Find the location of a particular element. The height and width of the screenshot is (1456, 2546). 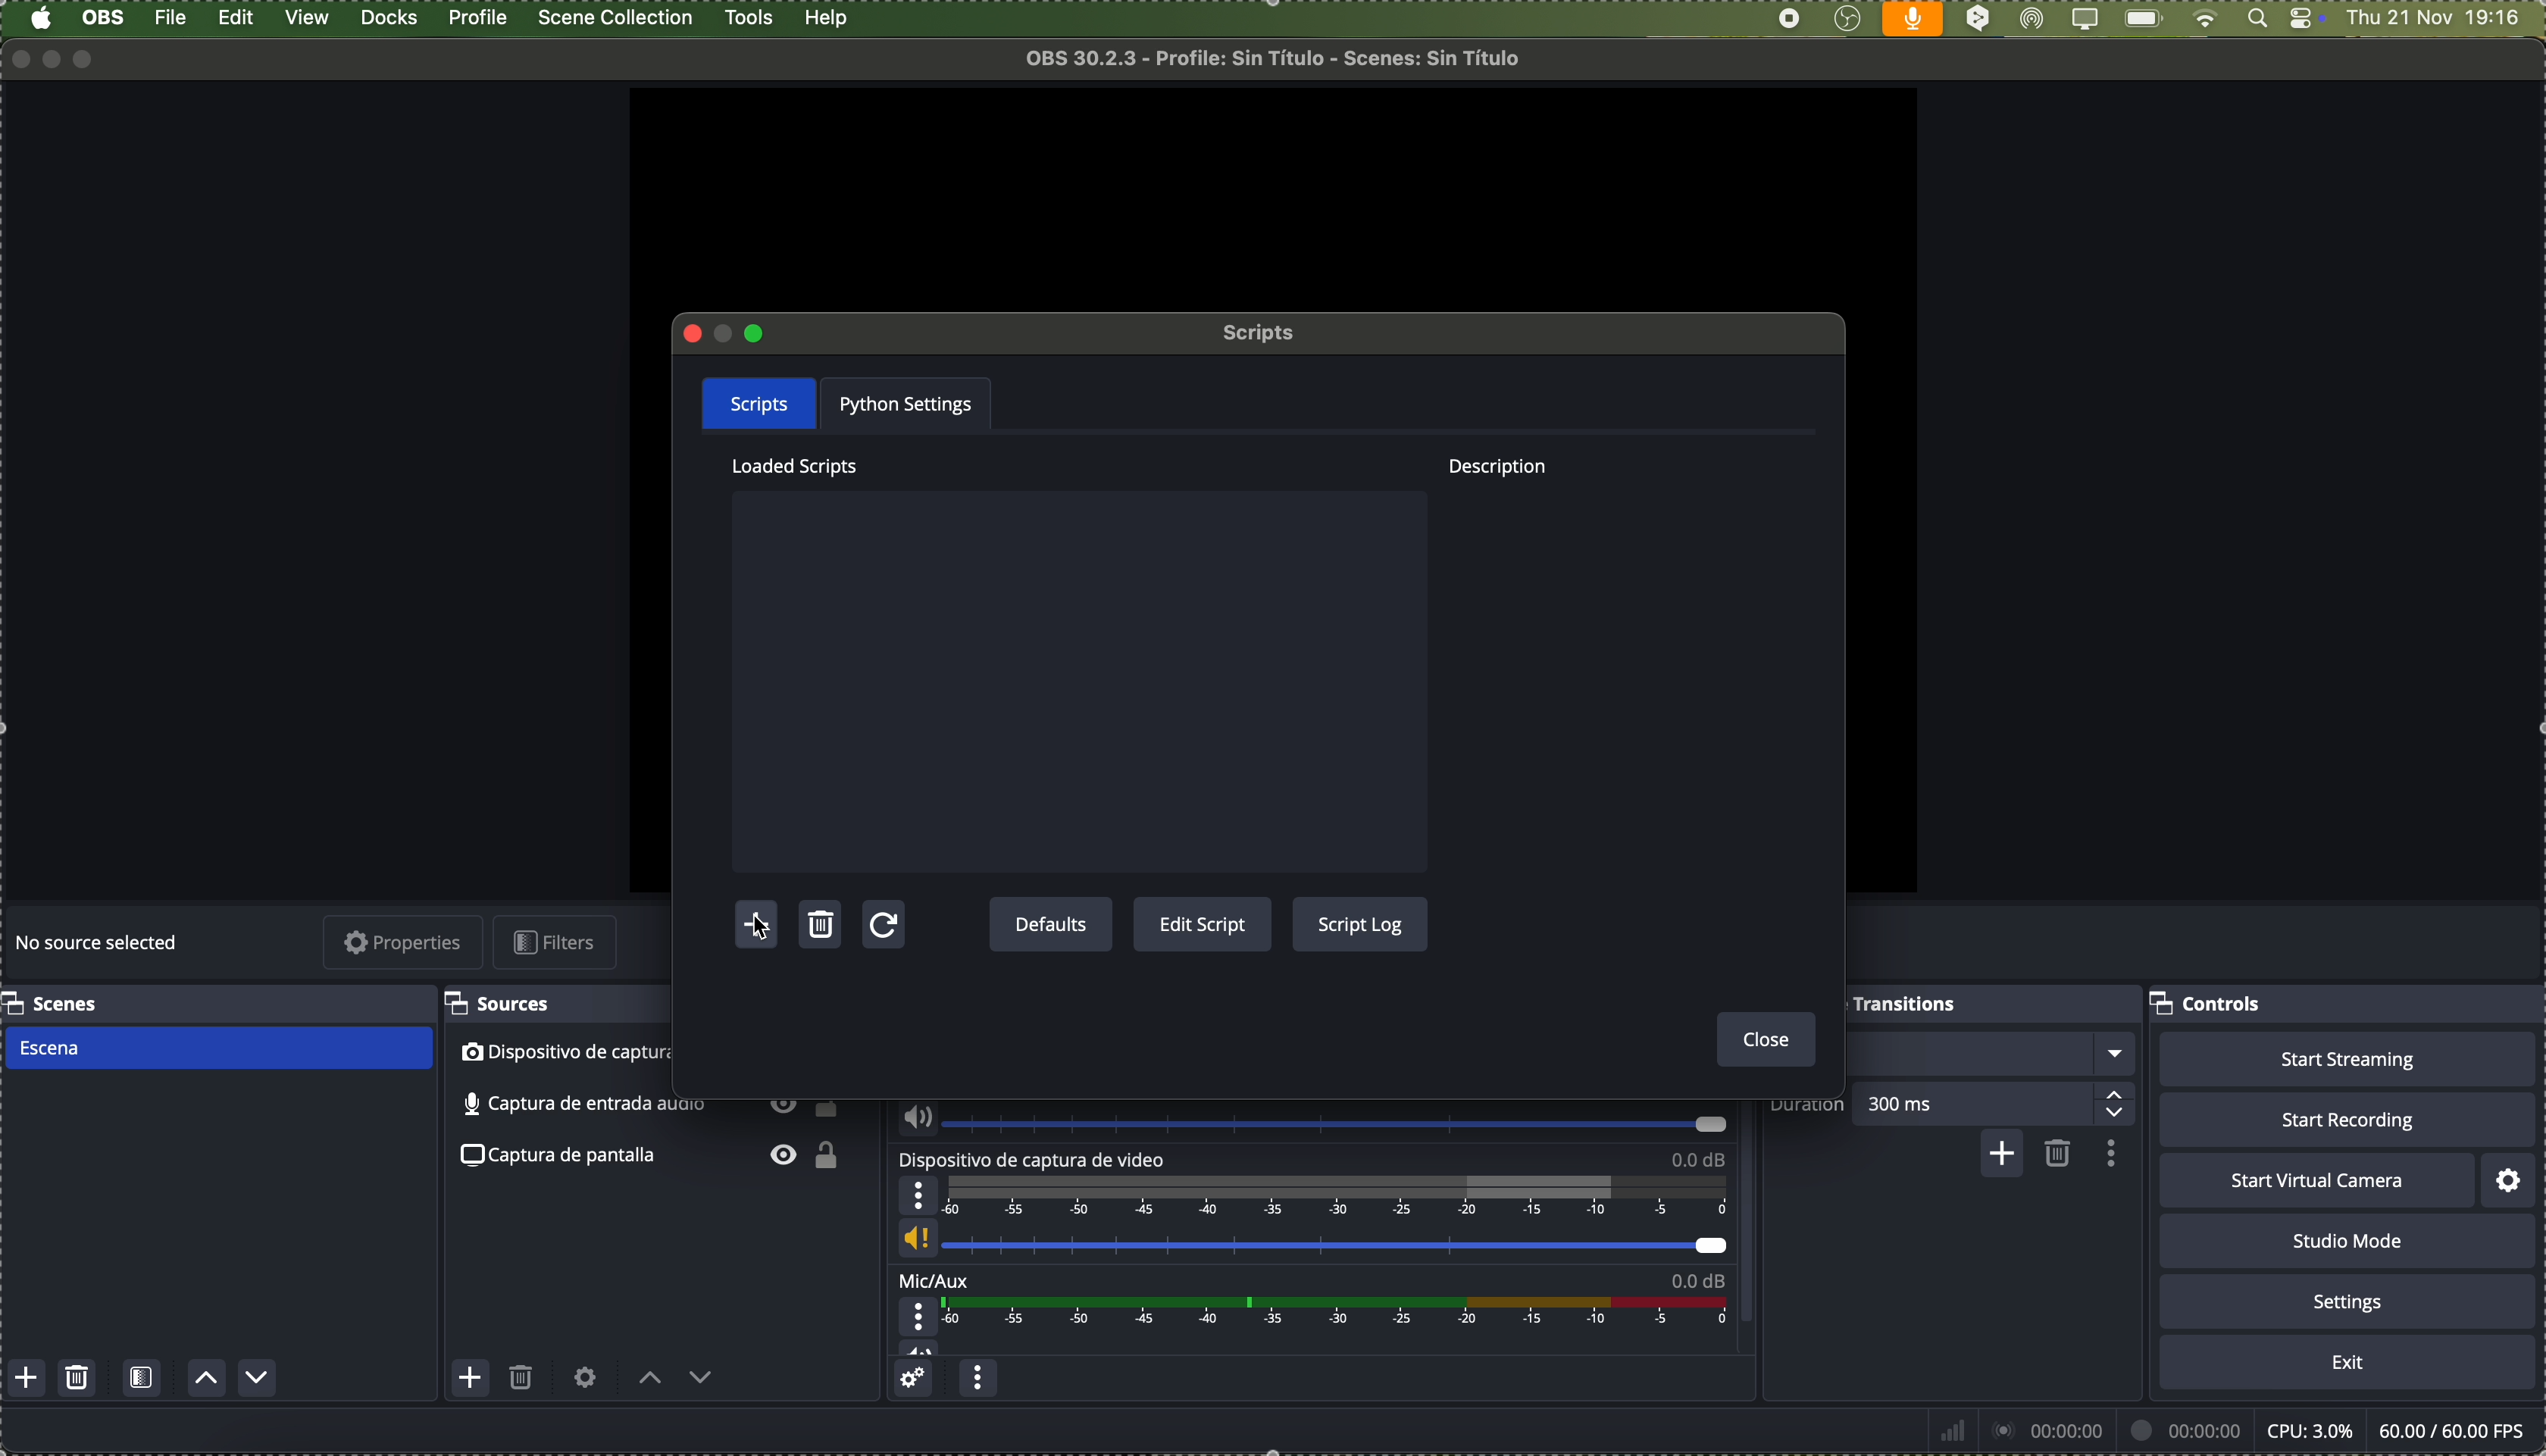

docks is located at coordinates (390, 19).